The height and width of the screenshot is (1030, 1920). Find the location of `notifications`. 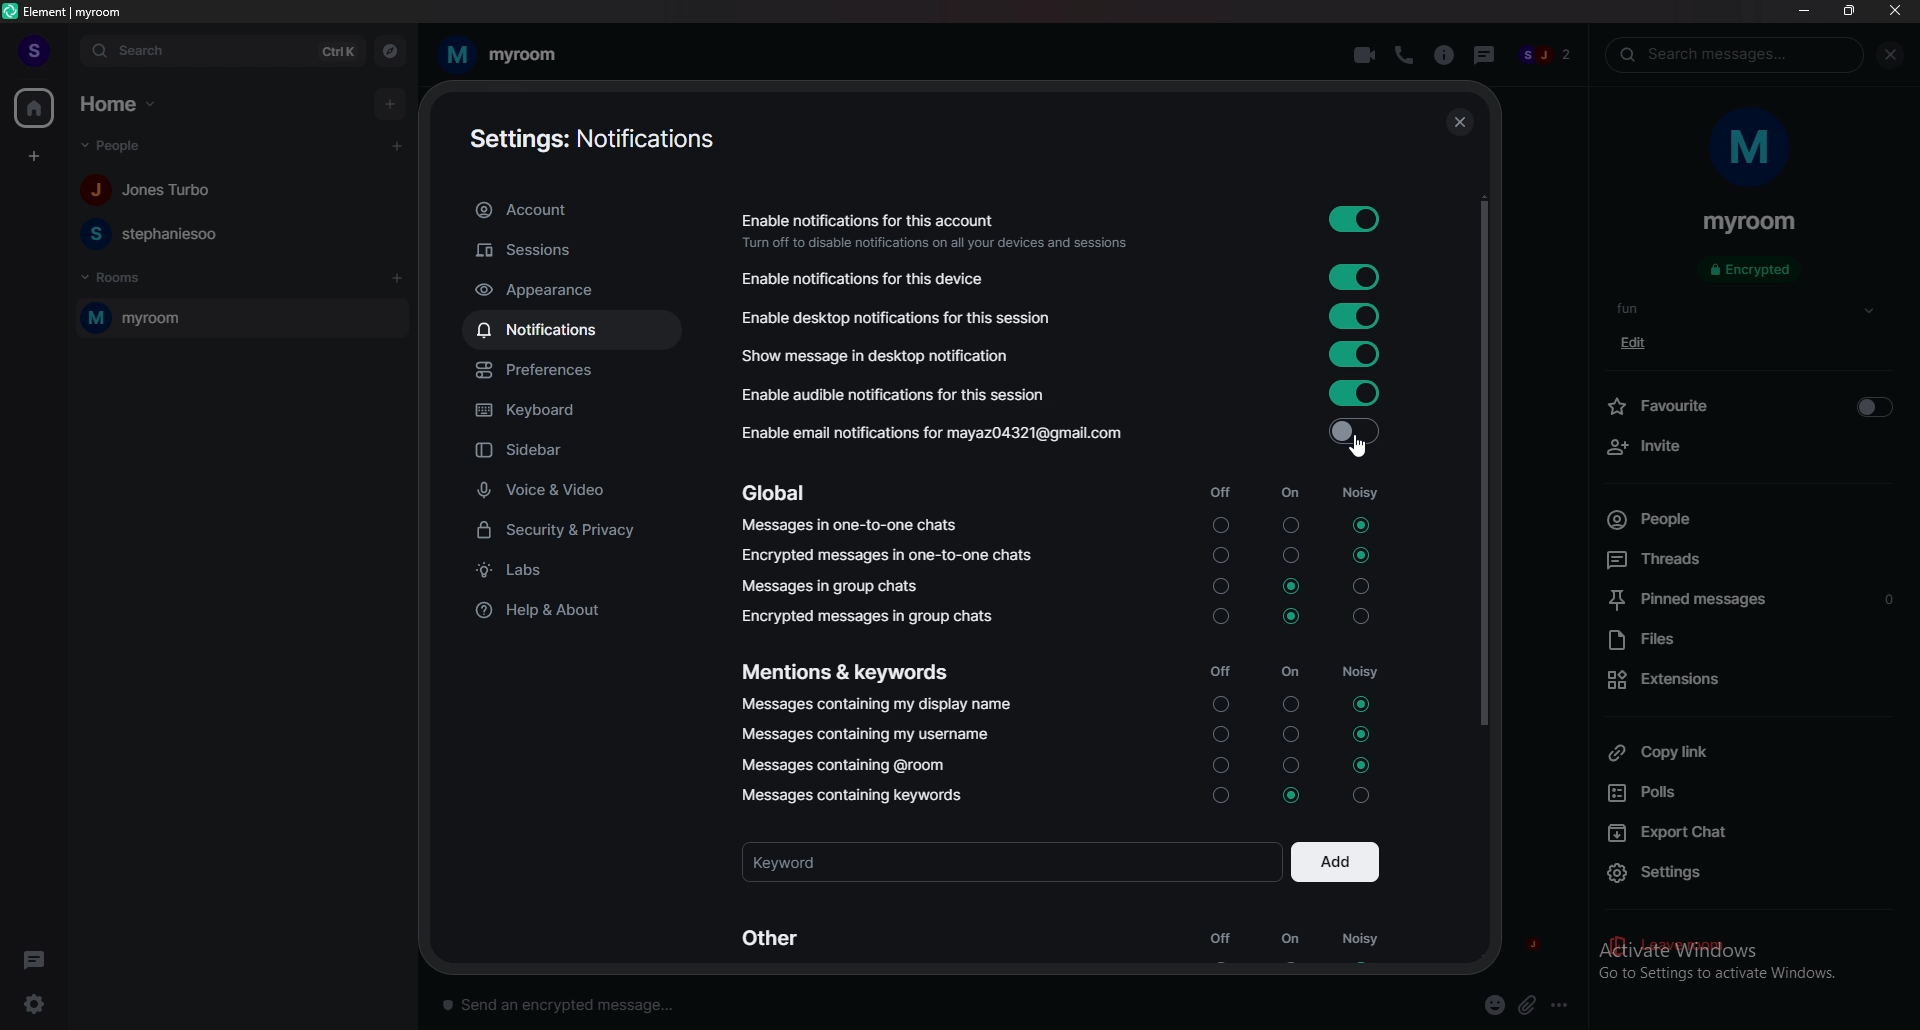

notifications is located at coordinates (577, 329).